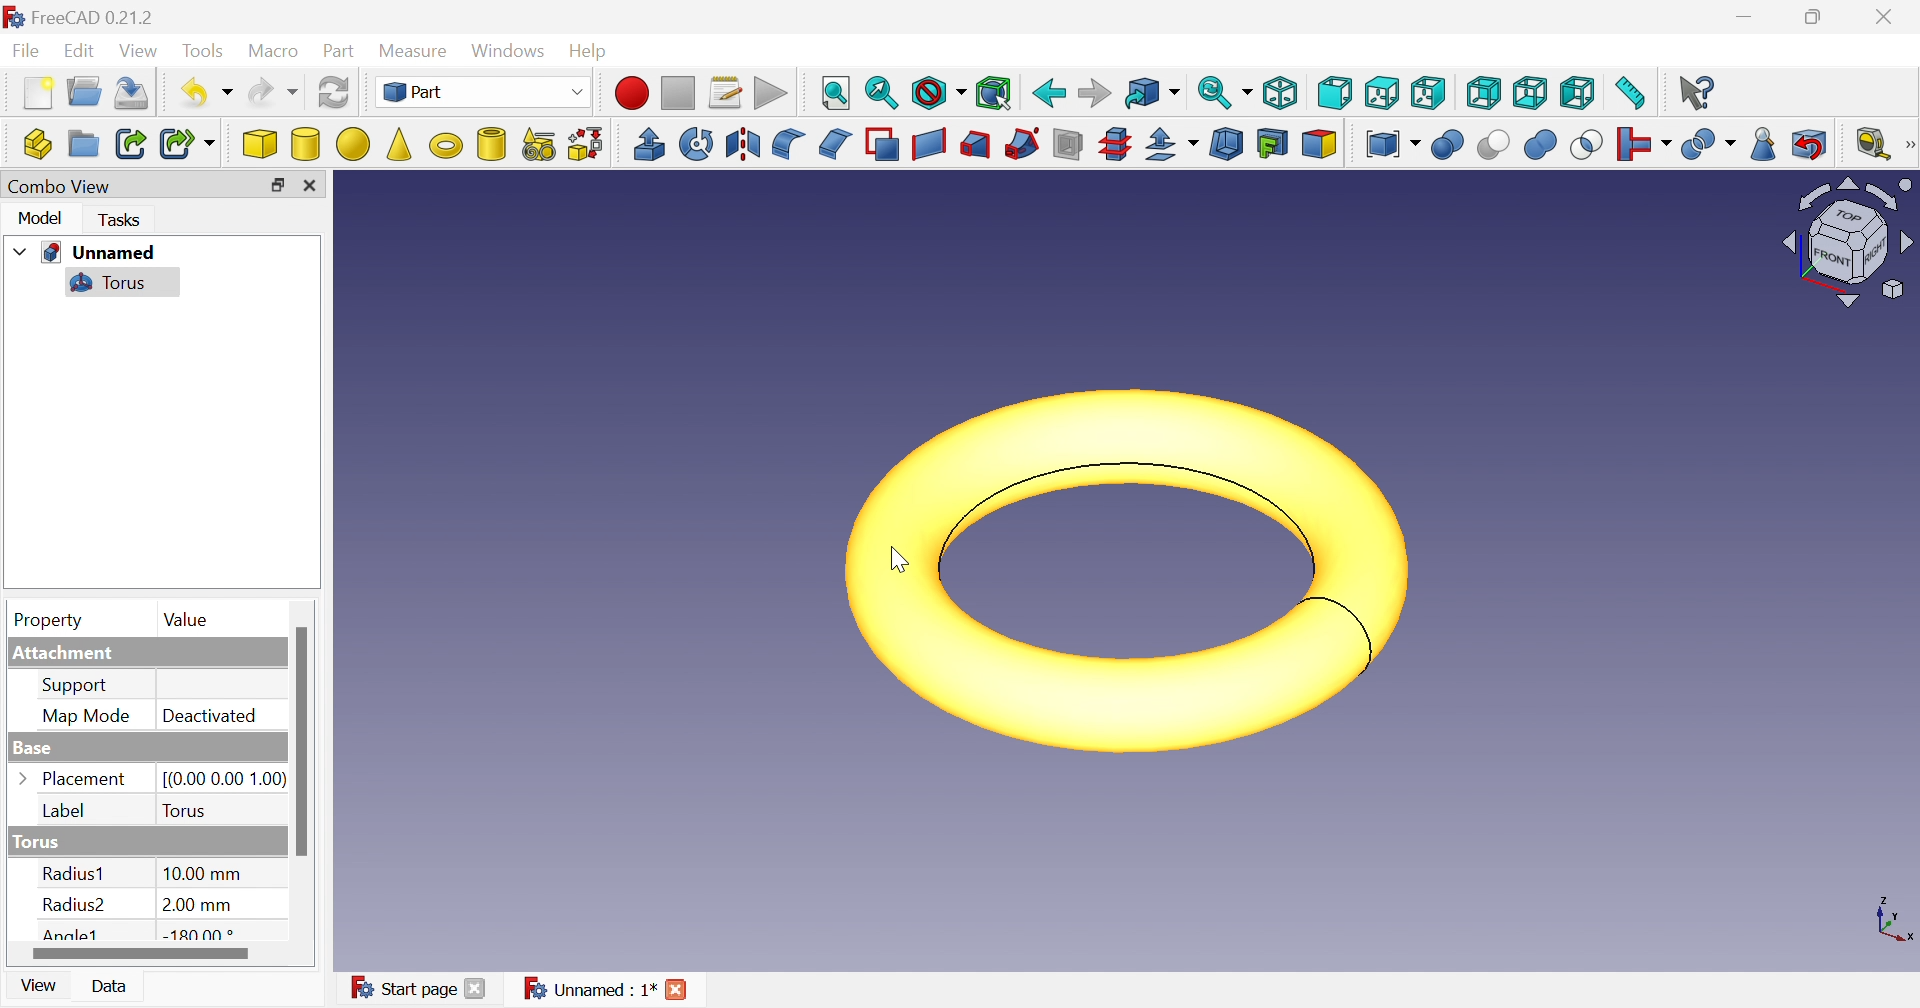 The width and height of the screenshot is (1920, 1008). Describe the element at coordinates (975, 145) in the screenshot. I see `Loft` at that location.